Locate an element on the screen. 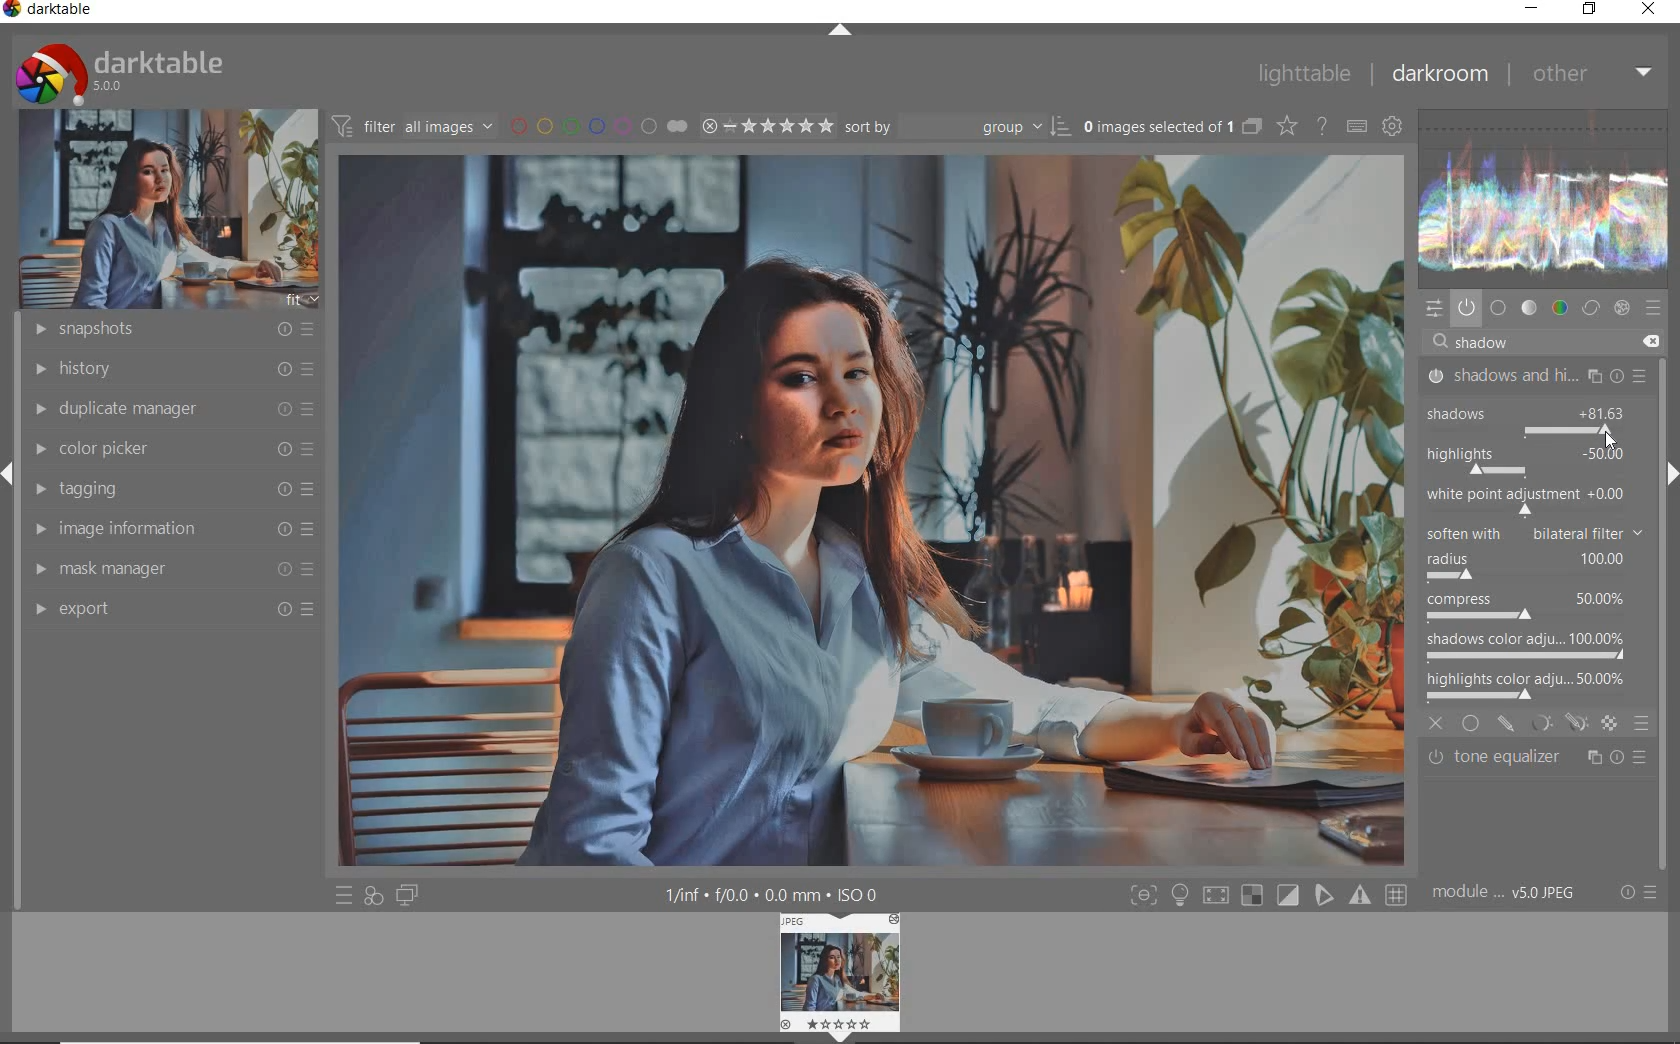 The height and width of the screenshot is (1044, 1680). display a second darkroom image widow is located at coordinates (411, 897).